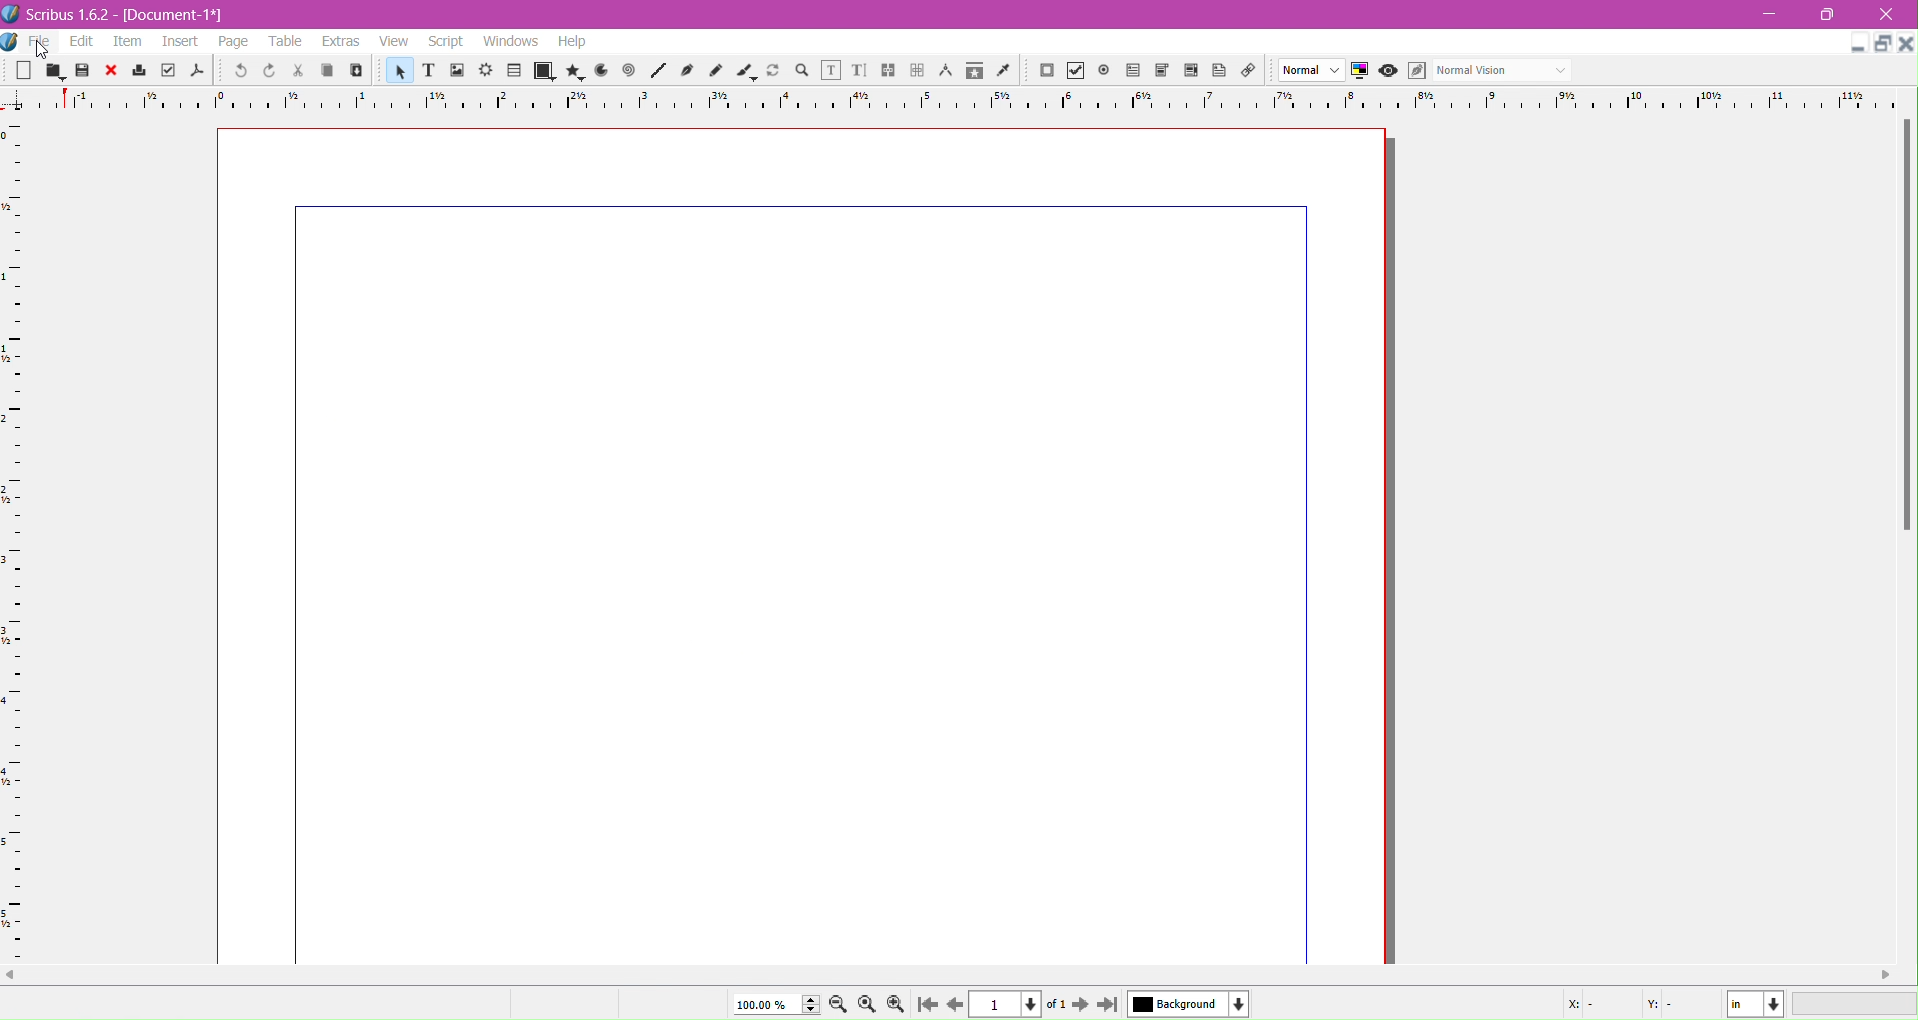 The image size is (1918, 1020). What do you see at coordinates (598, 71) in the screenshot?
I see `arc` at bounding box center [598, 71].